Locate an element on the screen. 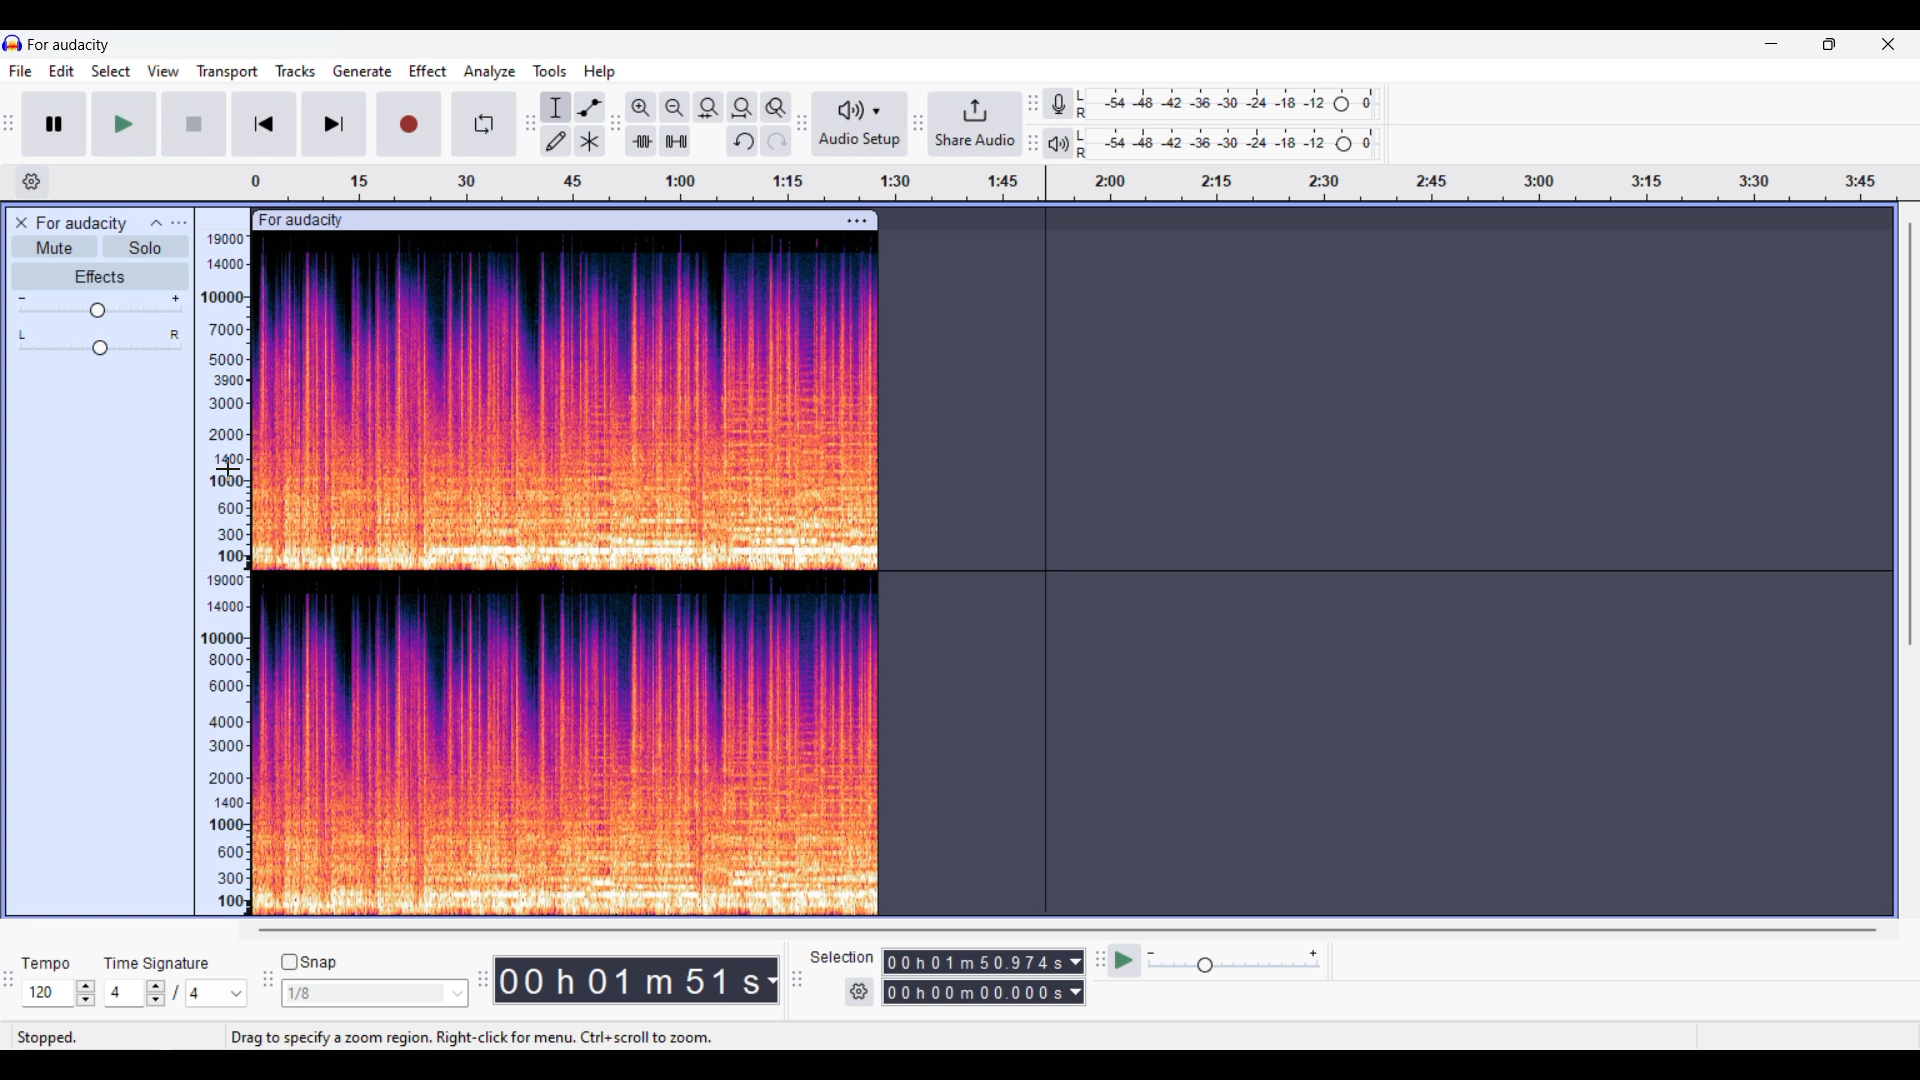  amplitude is located at coordinates (220, 574).